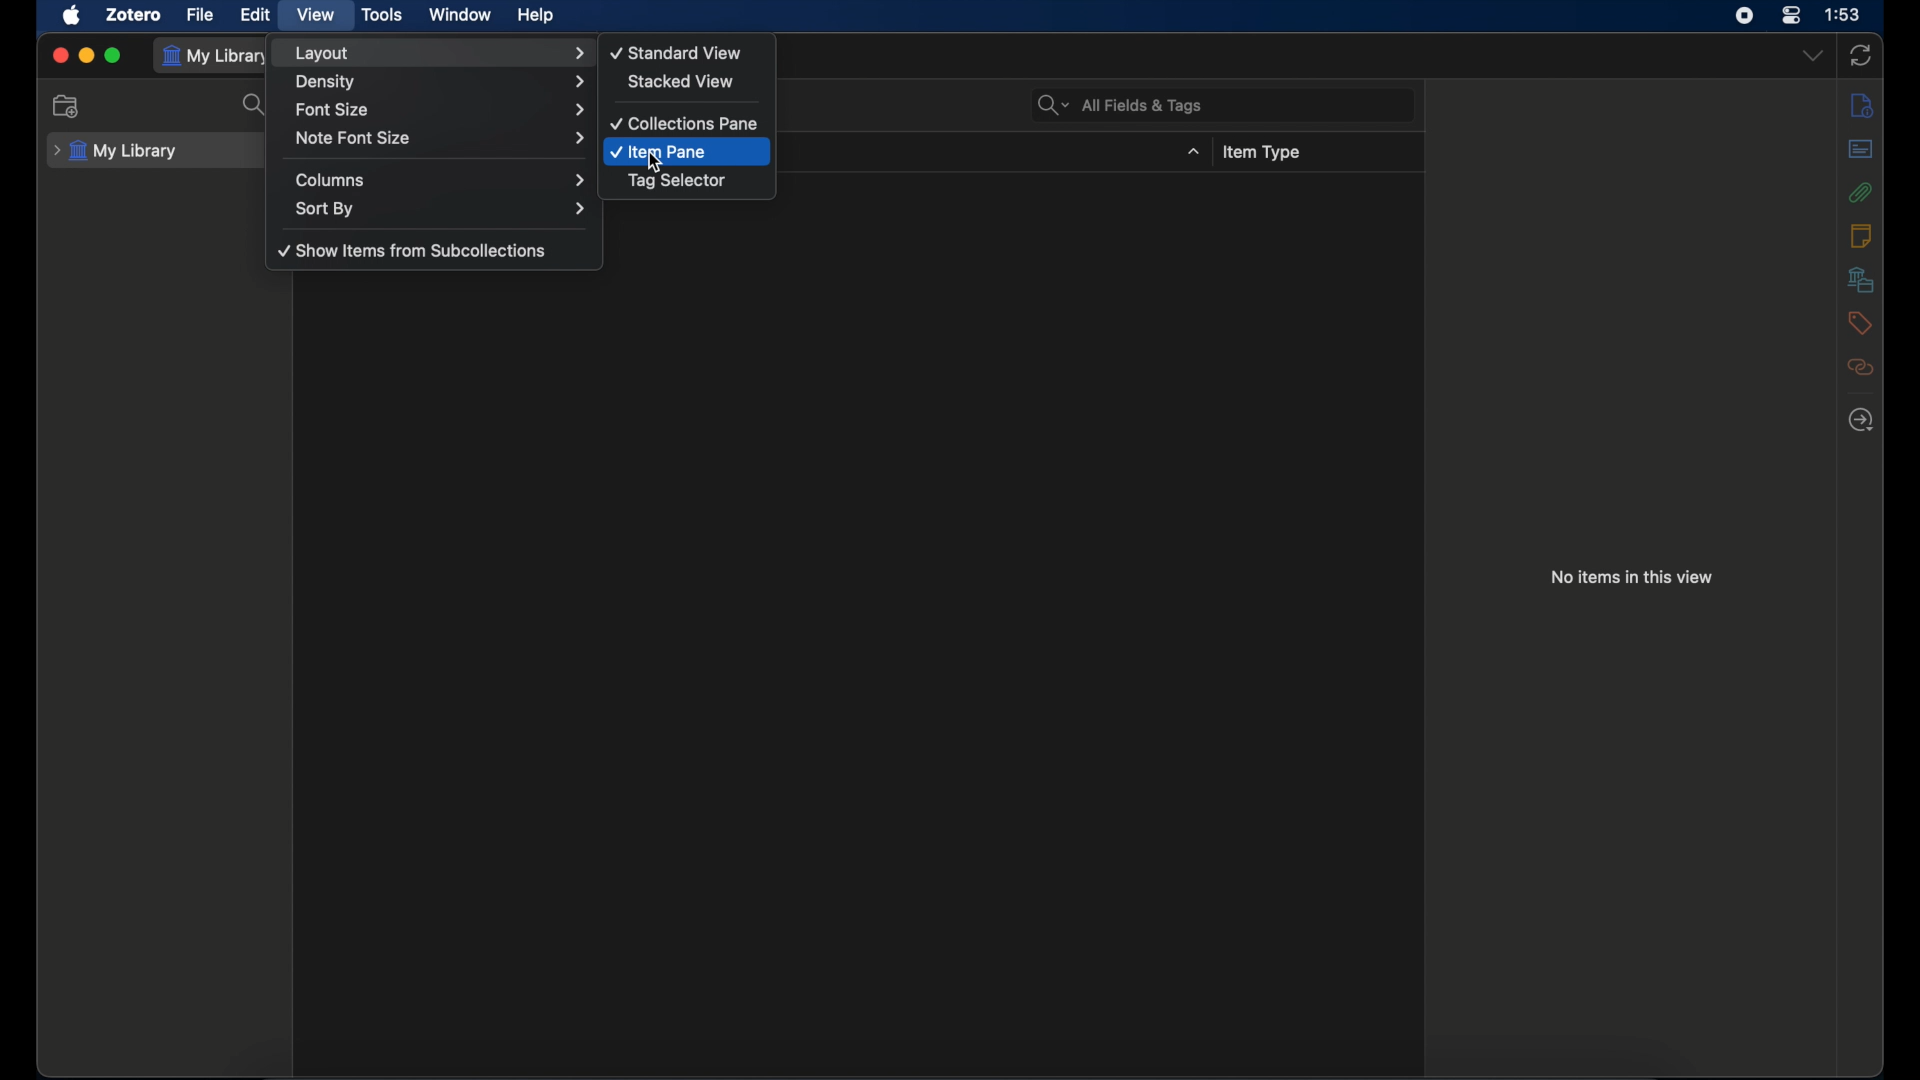 This screenshot has height=1080, width=1920. What do you see at coordinates (1862, 421) in the screenshot?
I see `locate` at bounding box center [1862, 421].